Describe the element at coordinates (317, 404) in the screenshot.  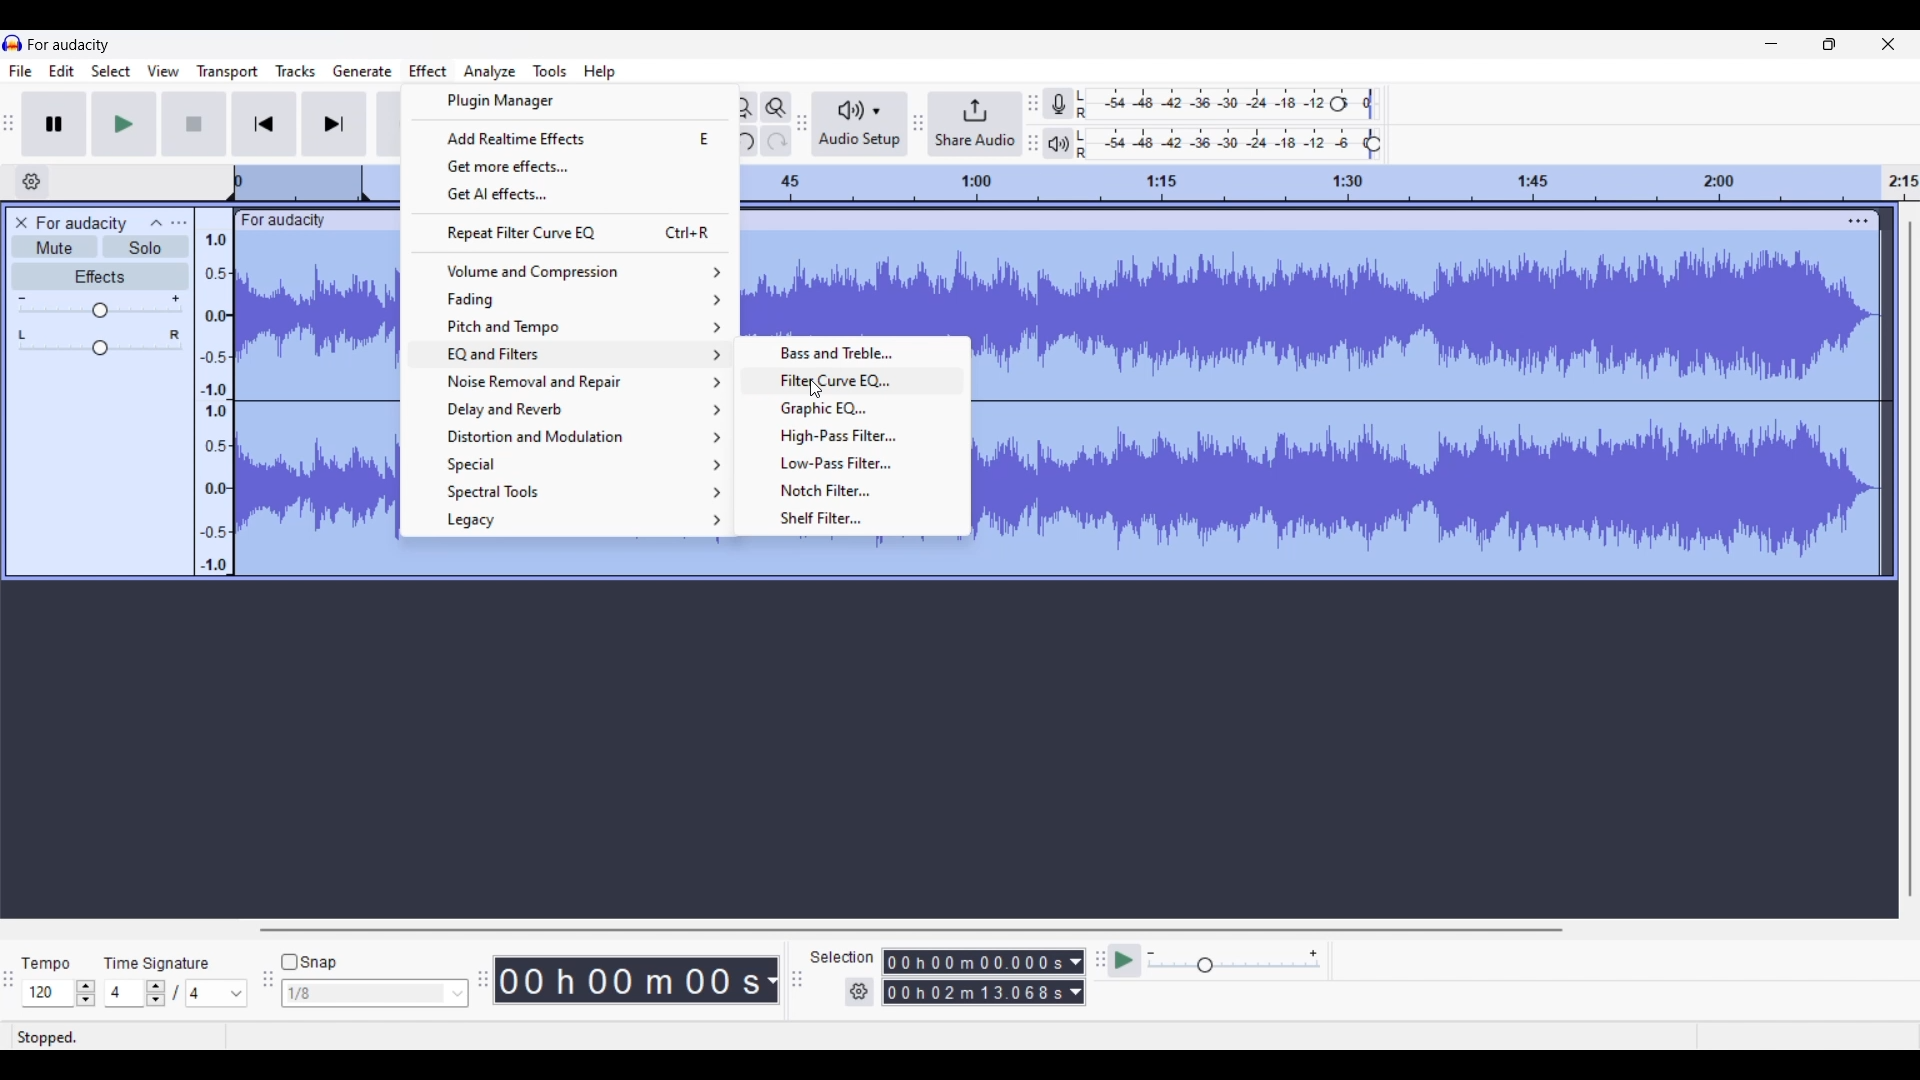
I see `Track selected` at that location.